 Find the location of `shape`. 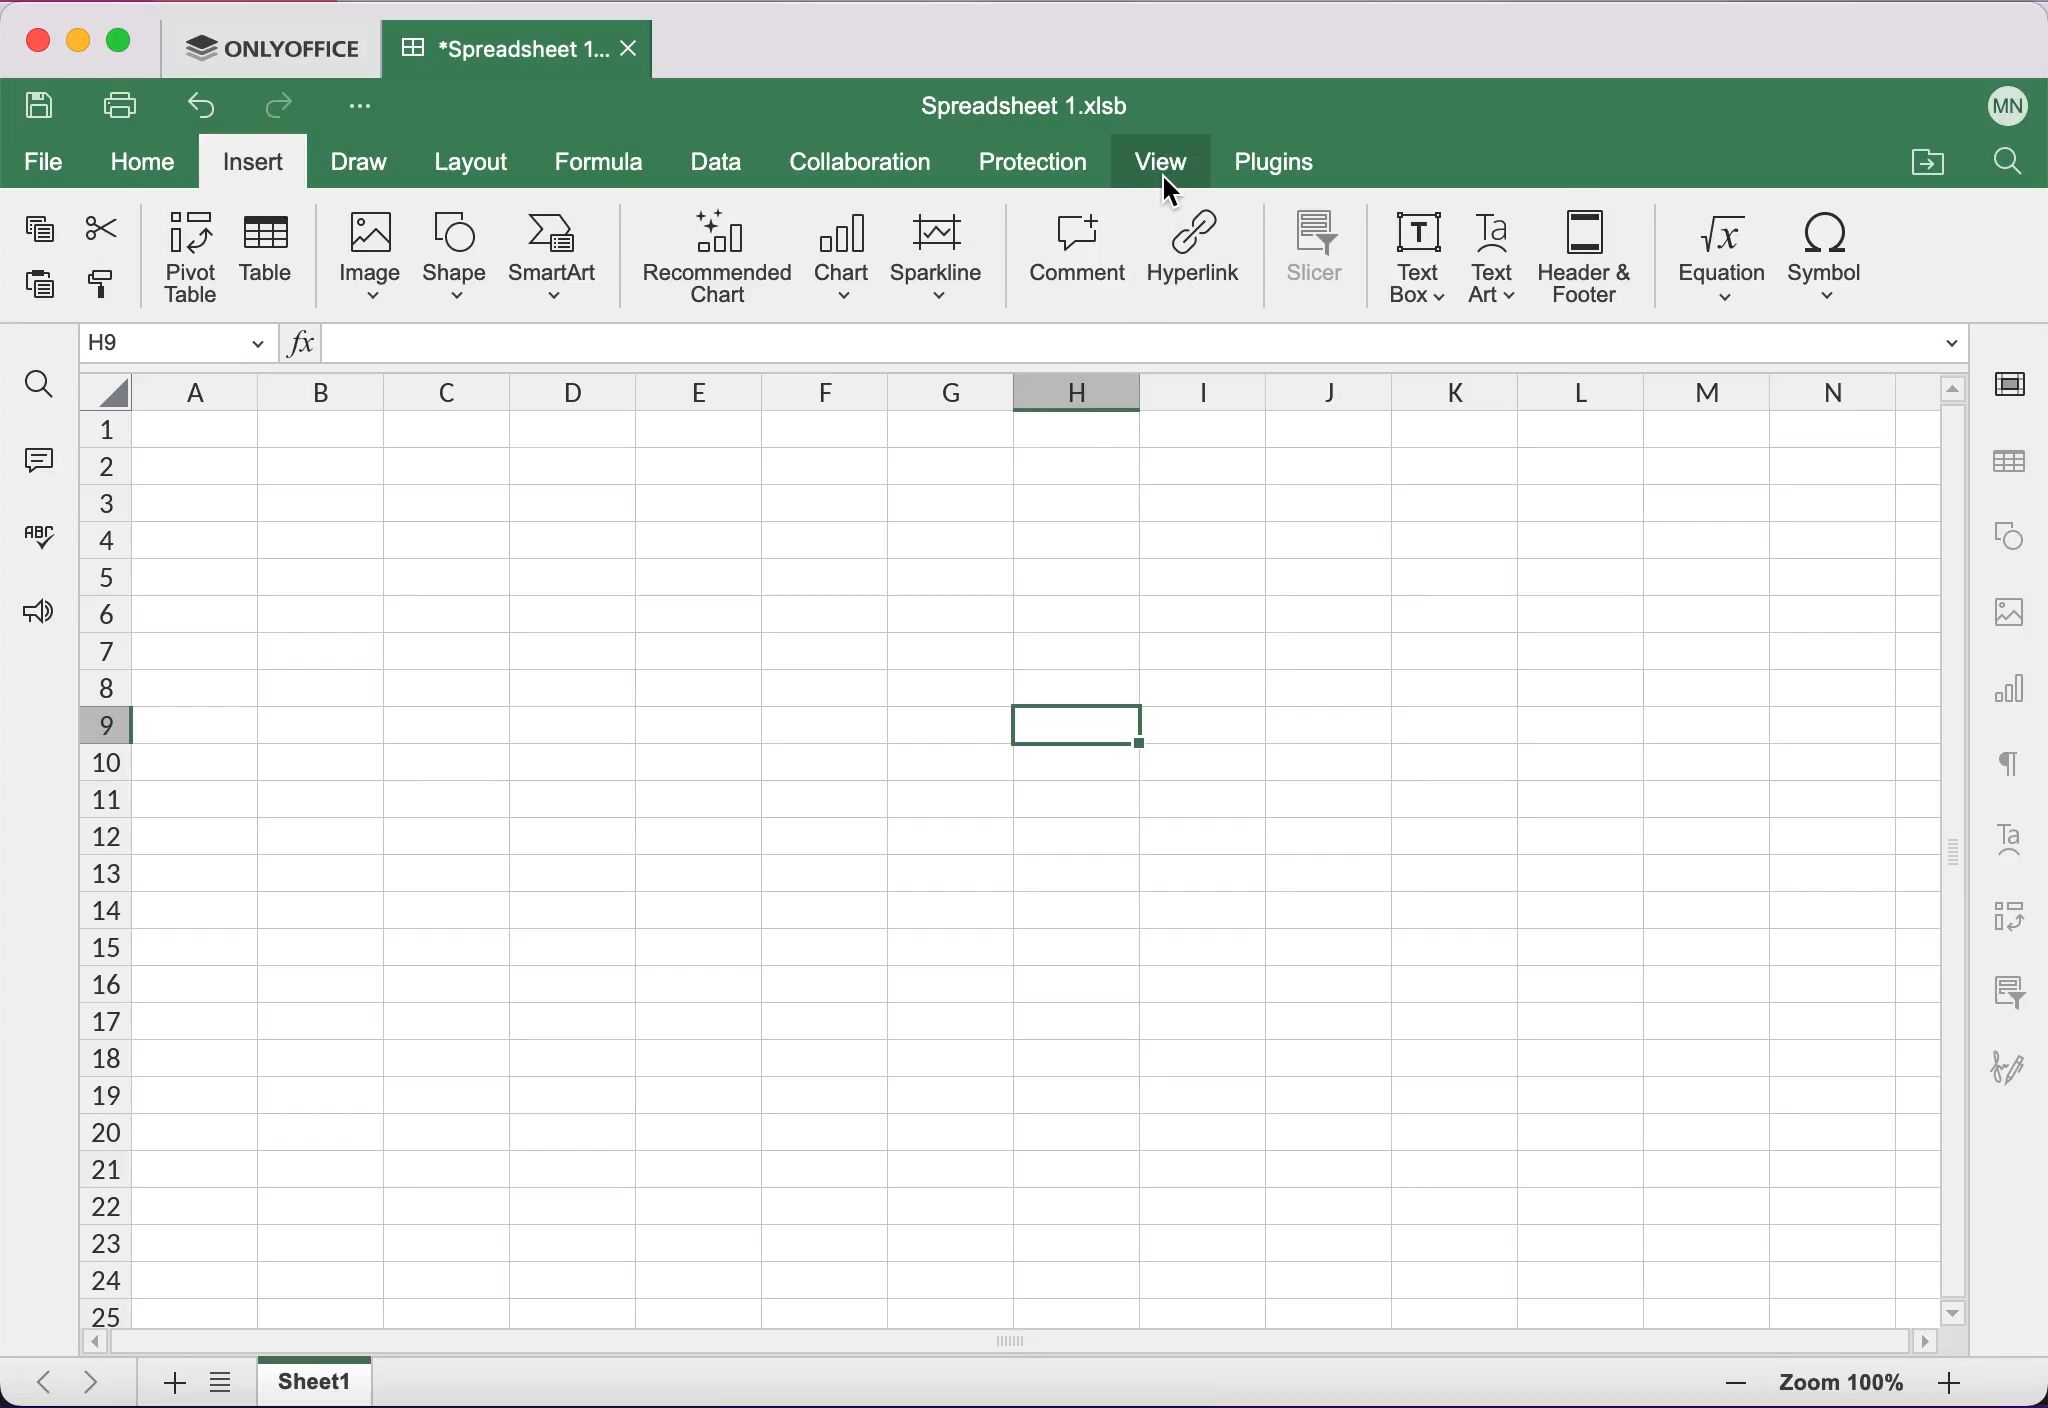

shape is located at coordinates (2007, 543).